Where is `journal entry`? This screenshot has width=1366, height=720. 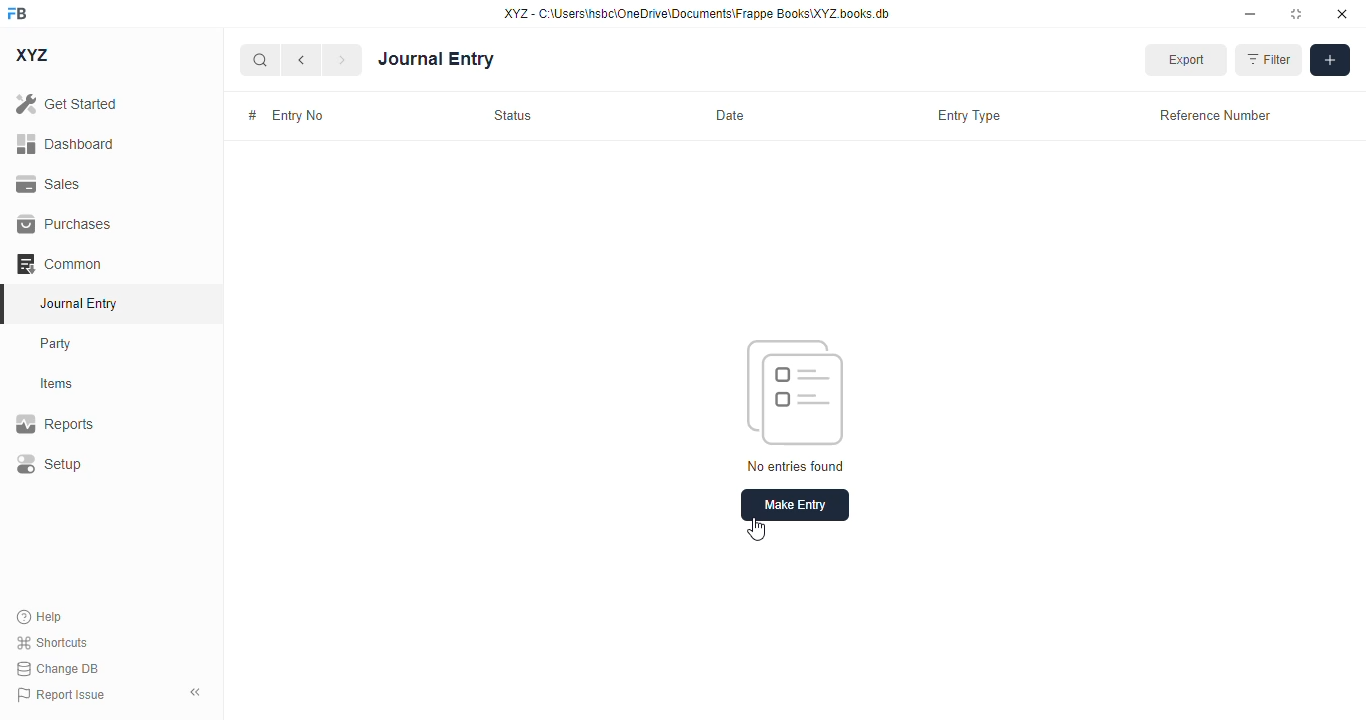
journal entry is located at coordinates (77, 303).